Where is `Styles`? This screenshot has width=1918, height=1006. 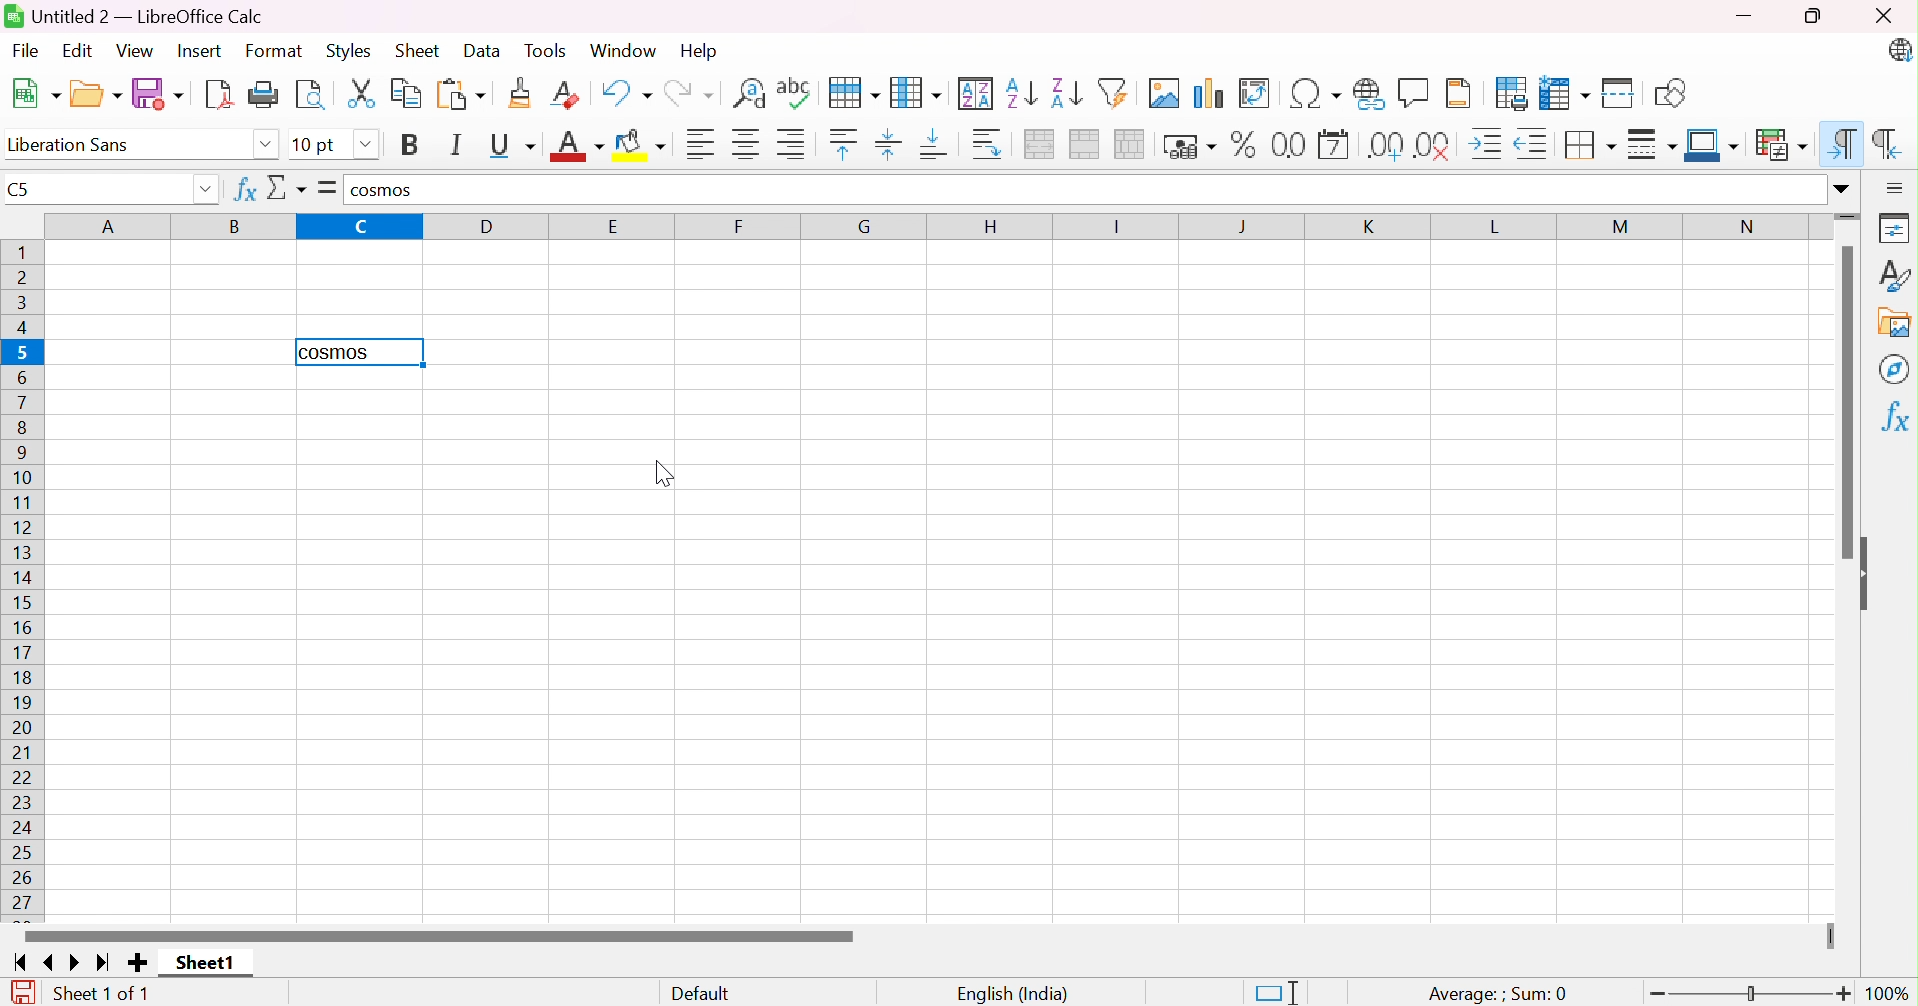 Styles is located at coordinates (1896, 275).